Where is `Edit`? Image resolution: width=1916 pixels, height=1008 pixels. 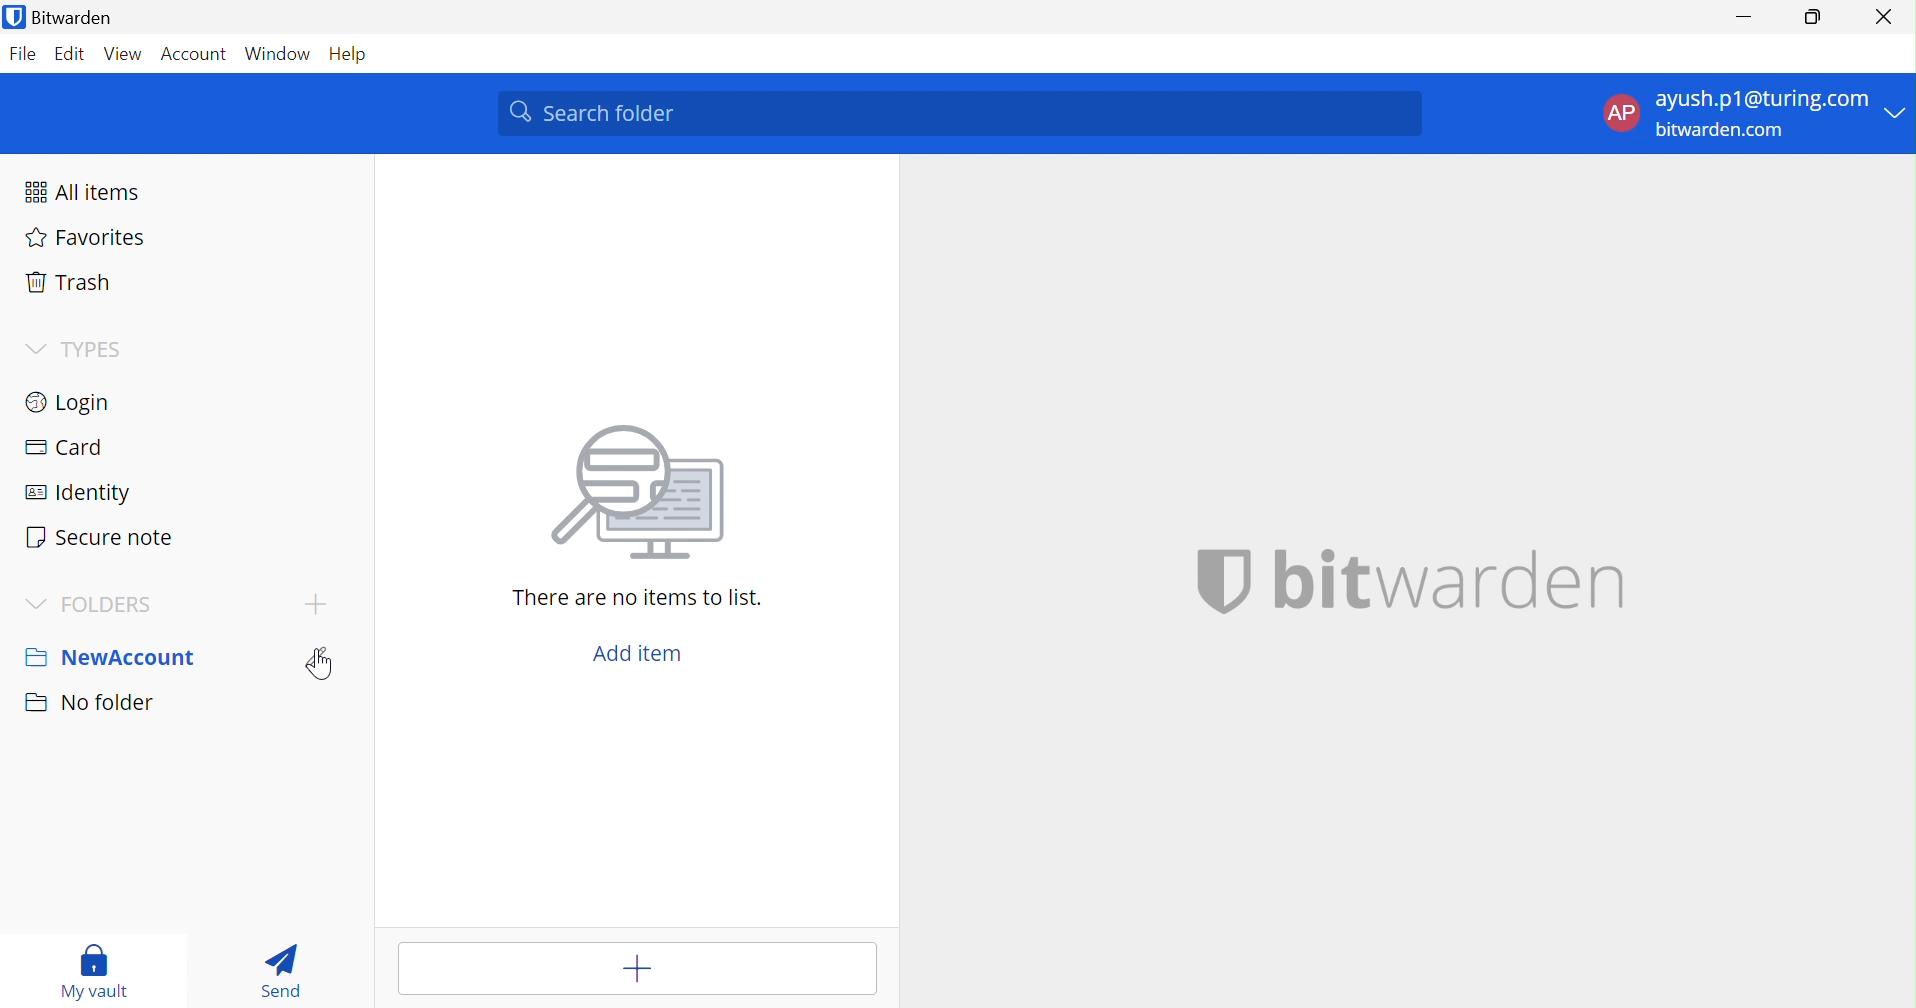
Edit is located at coordinates (71, 56).